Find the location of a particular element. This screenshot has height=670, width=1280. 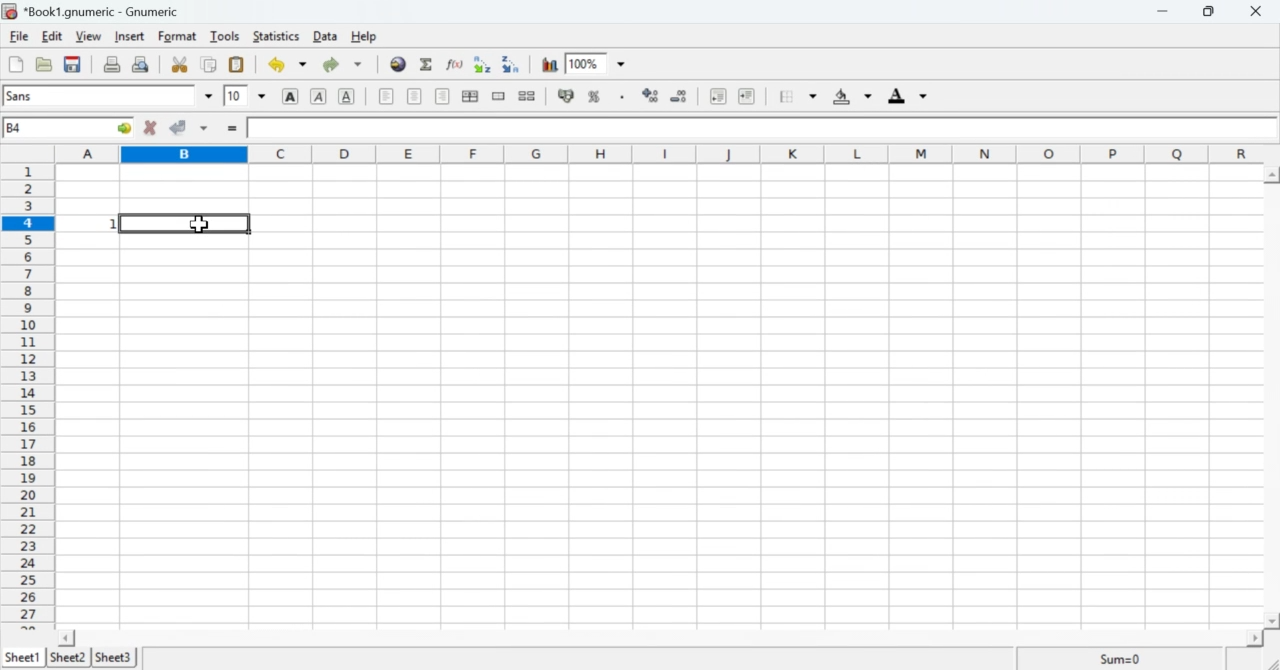

Center horizontally is located at coordinates (415, 97).